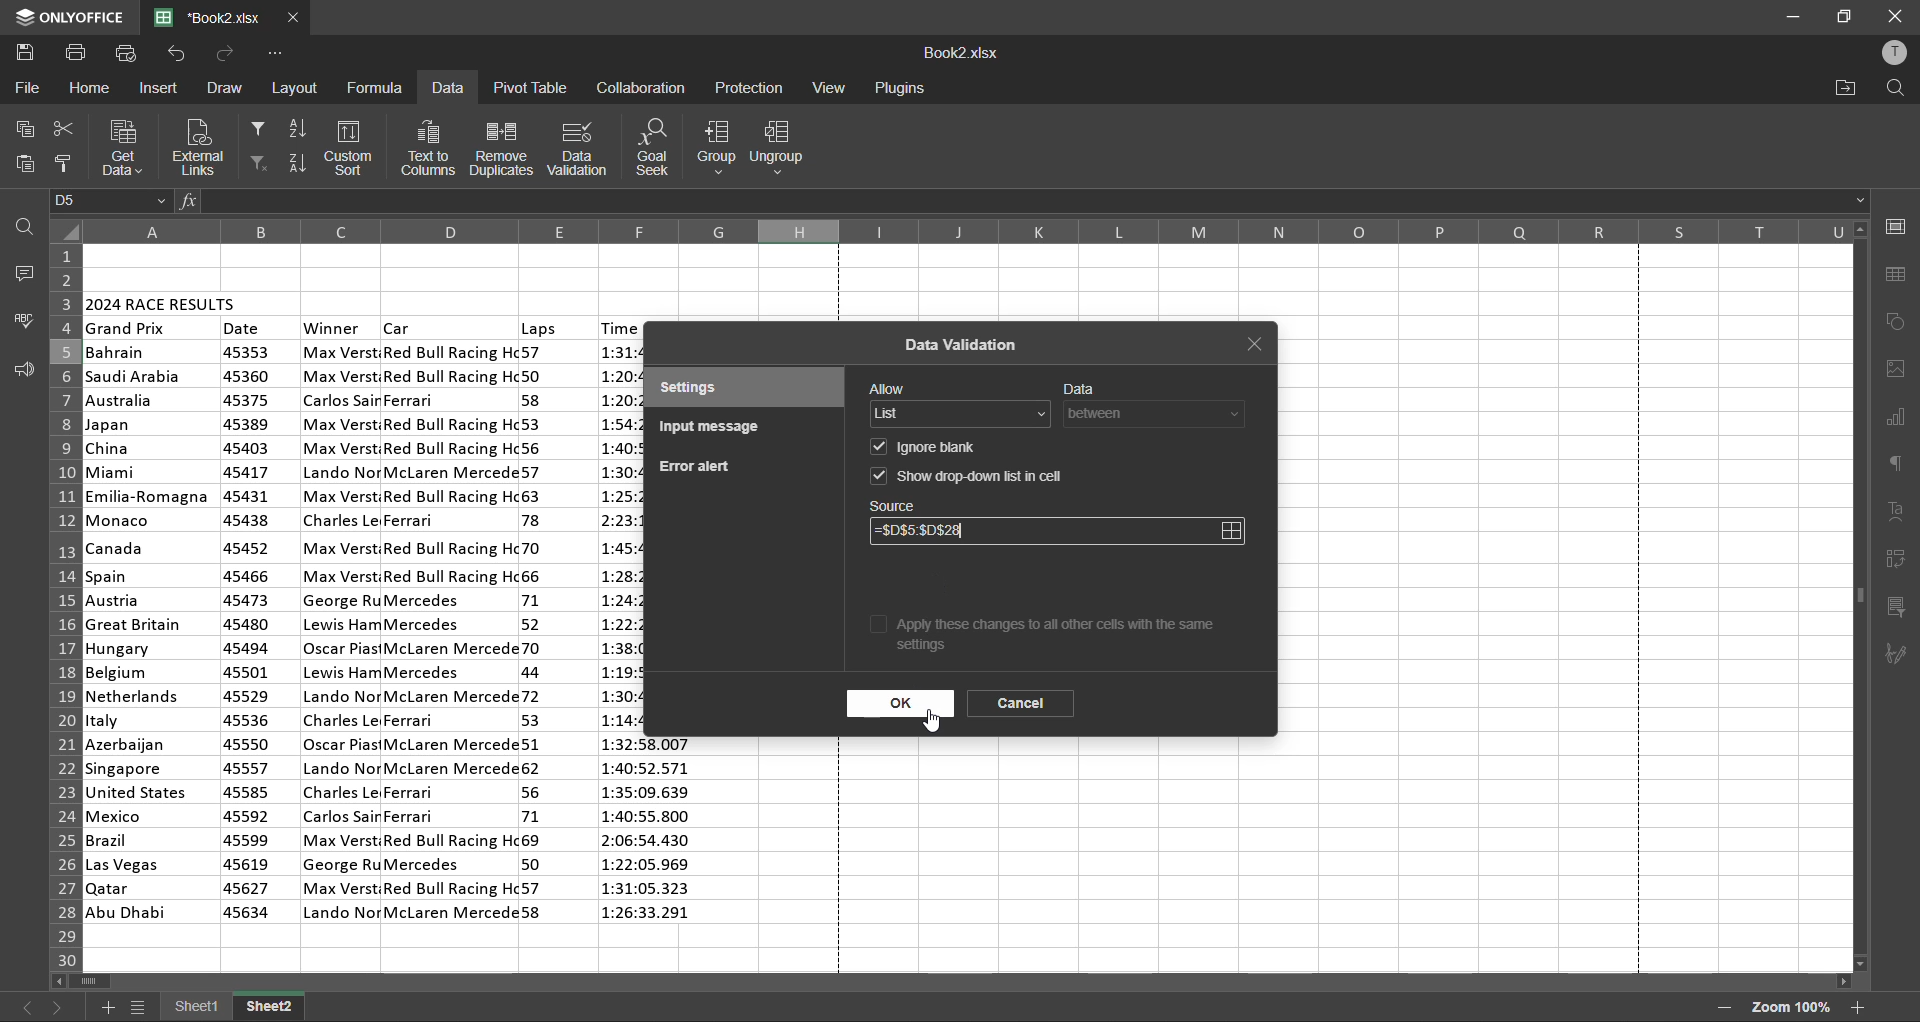 The height and width of the screenshot is (1022, 1920). I want to click on table, so click(1901, 276).